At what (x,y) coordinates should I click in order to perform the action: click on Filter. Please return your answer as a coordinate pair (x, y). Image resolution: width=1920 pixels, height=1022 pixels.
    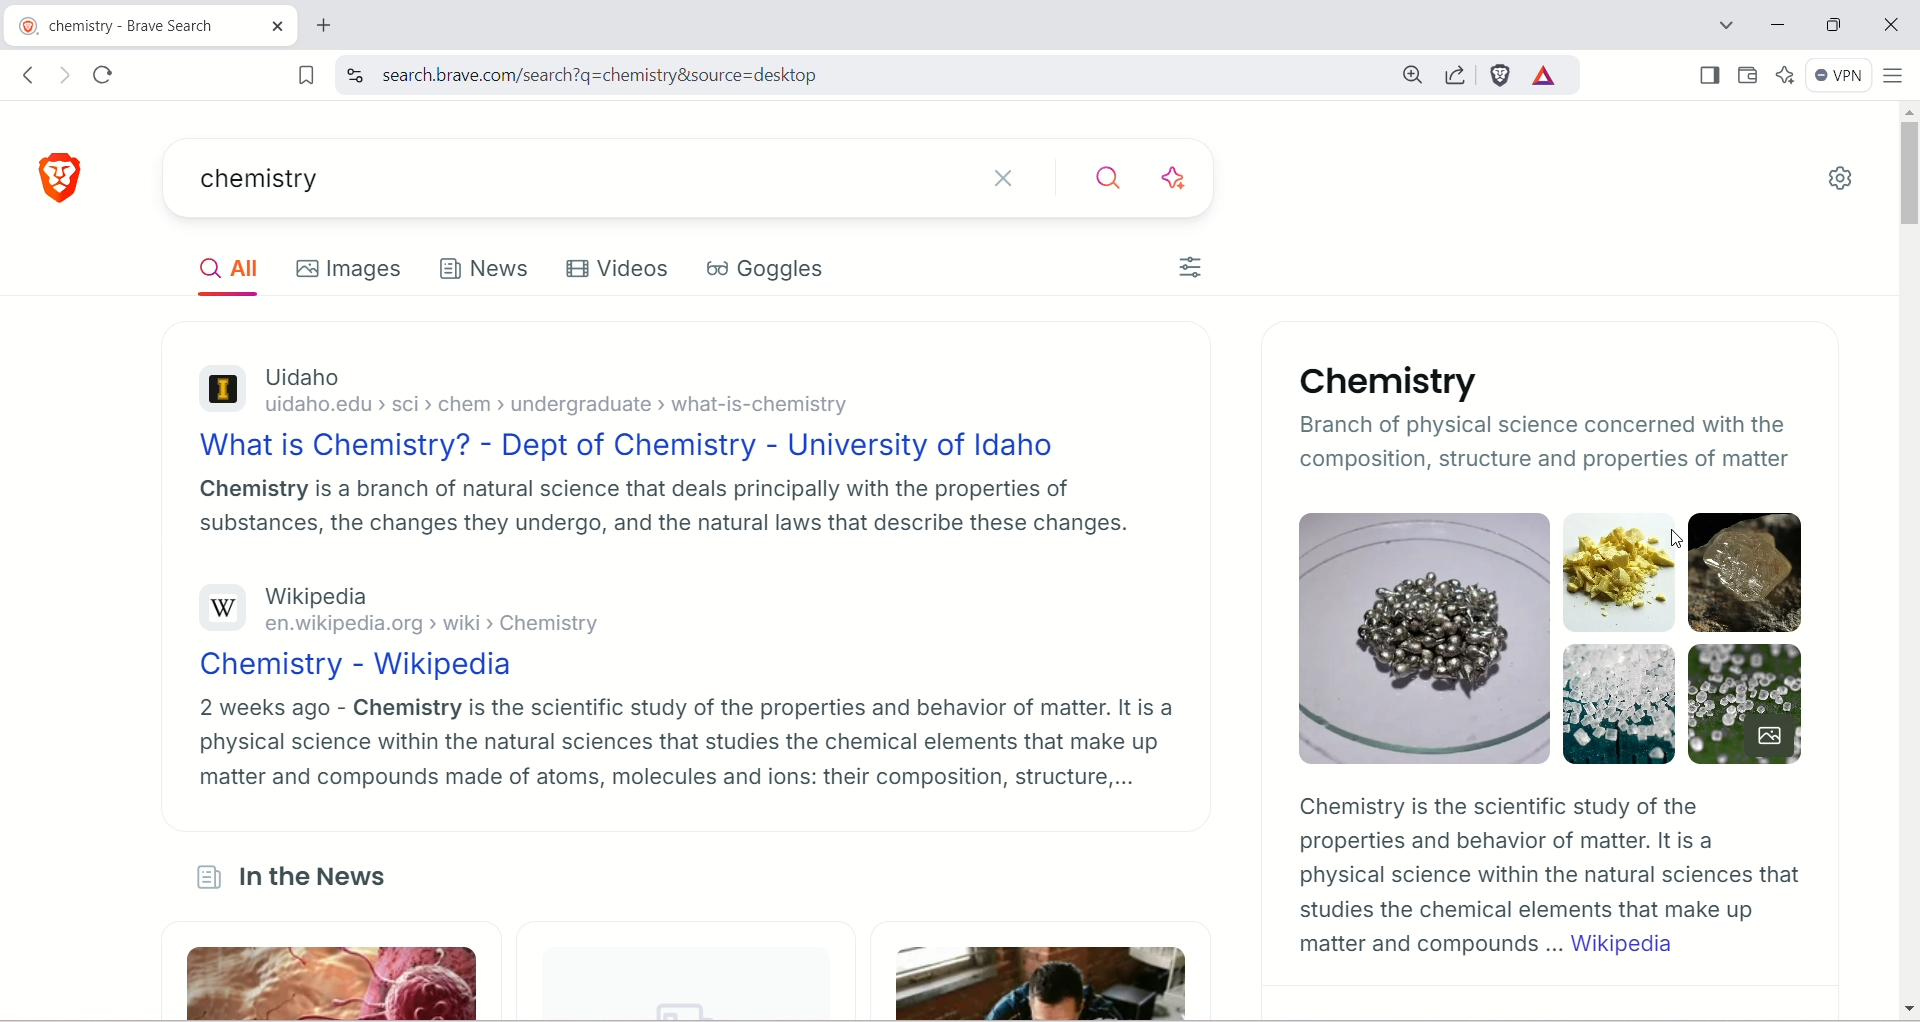
    Looking at the image, I should click on (1193, 269).